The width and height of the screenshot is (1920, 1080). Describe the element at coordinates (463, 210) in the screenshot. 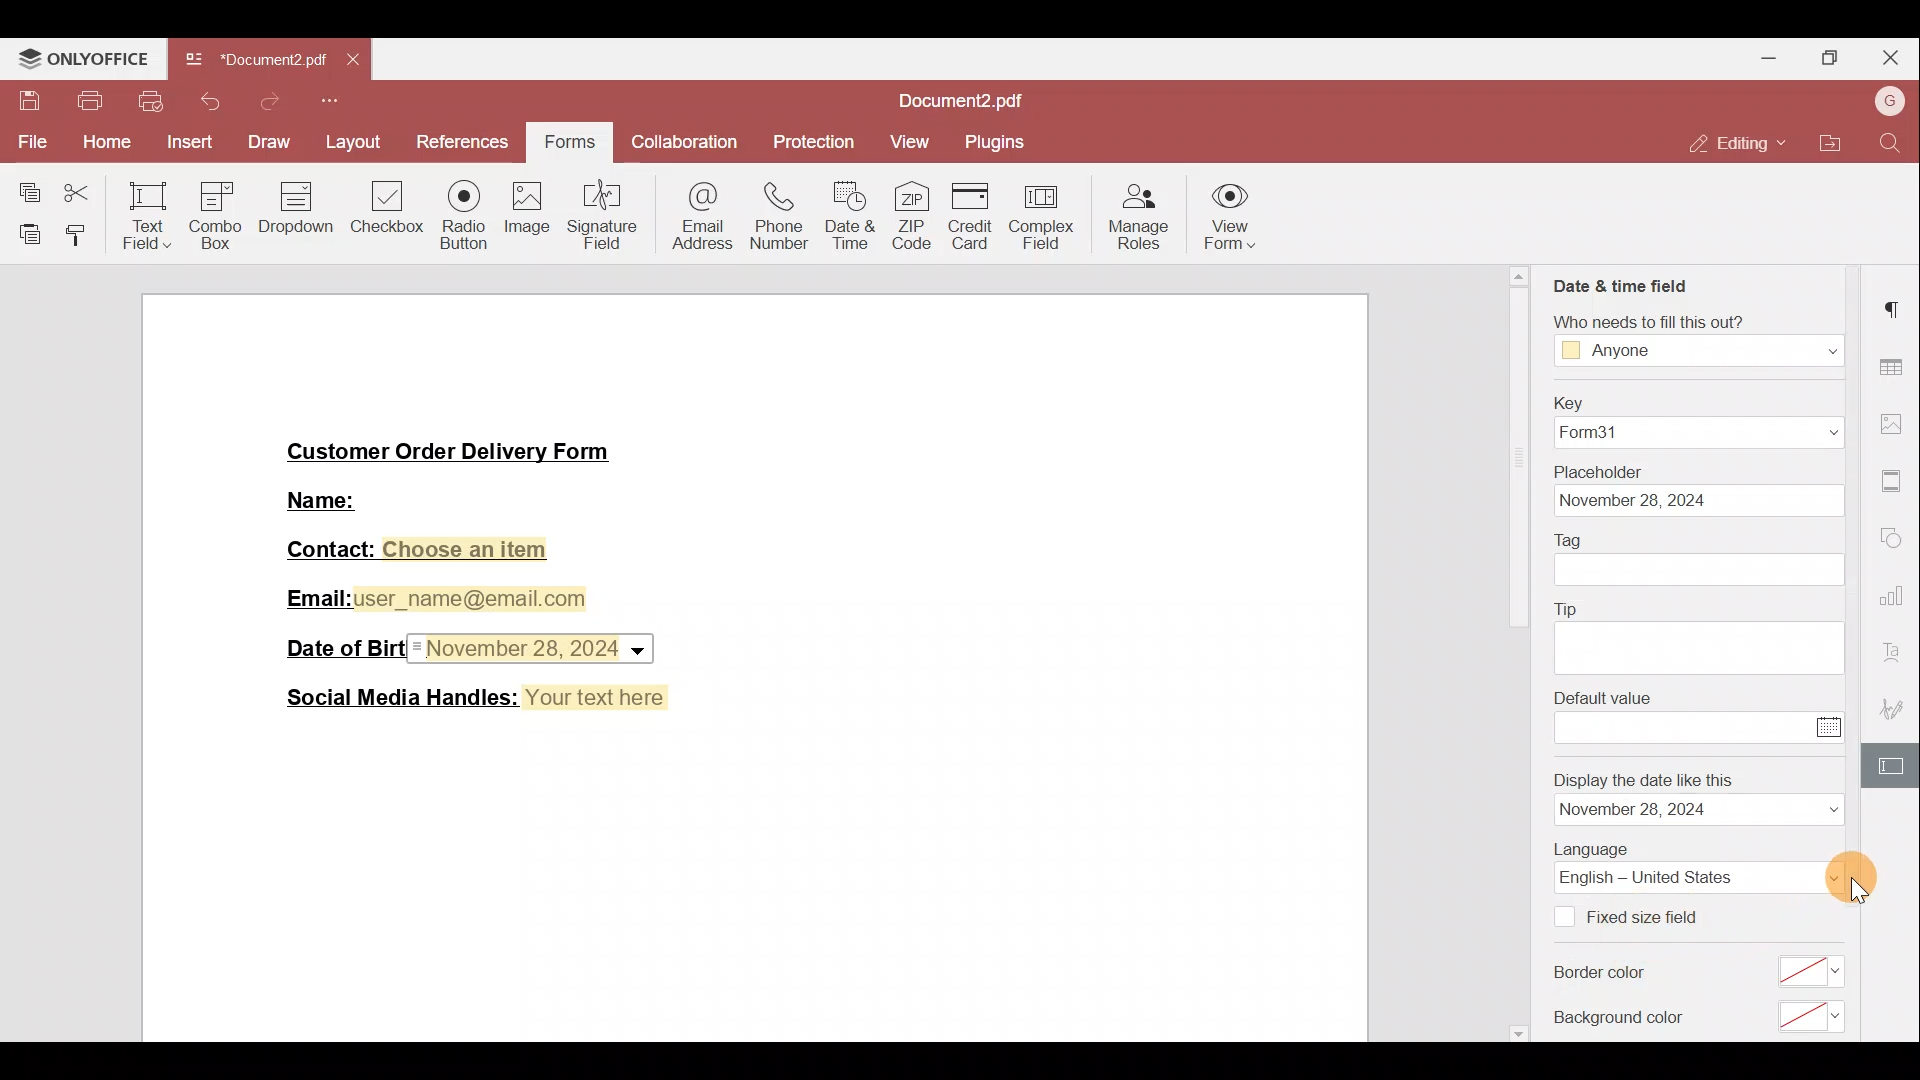

I see `Radio button` at that location.